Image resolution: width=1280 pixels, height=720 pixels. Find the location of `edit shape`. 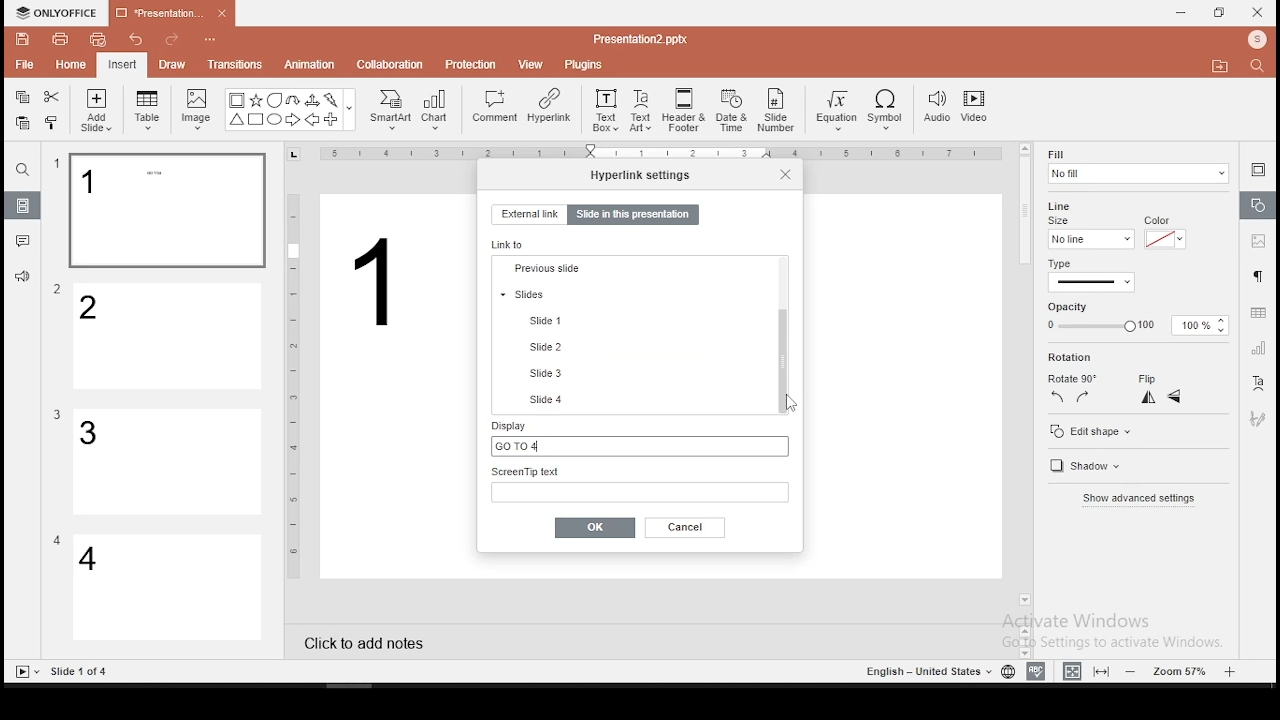

edit shape is located at coordinates (1089, 431).